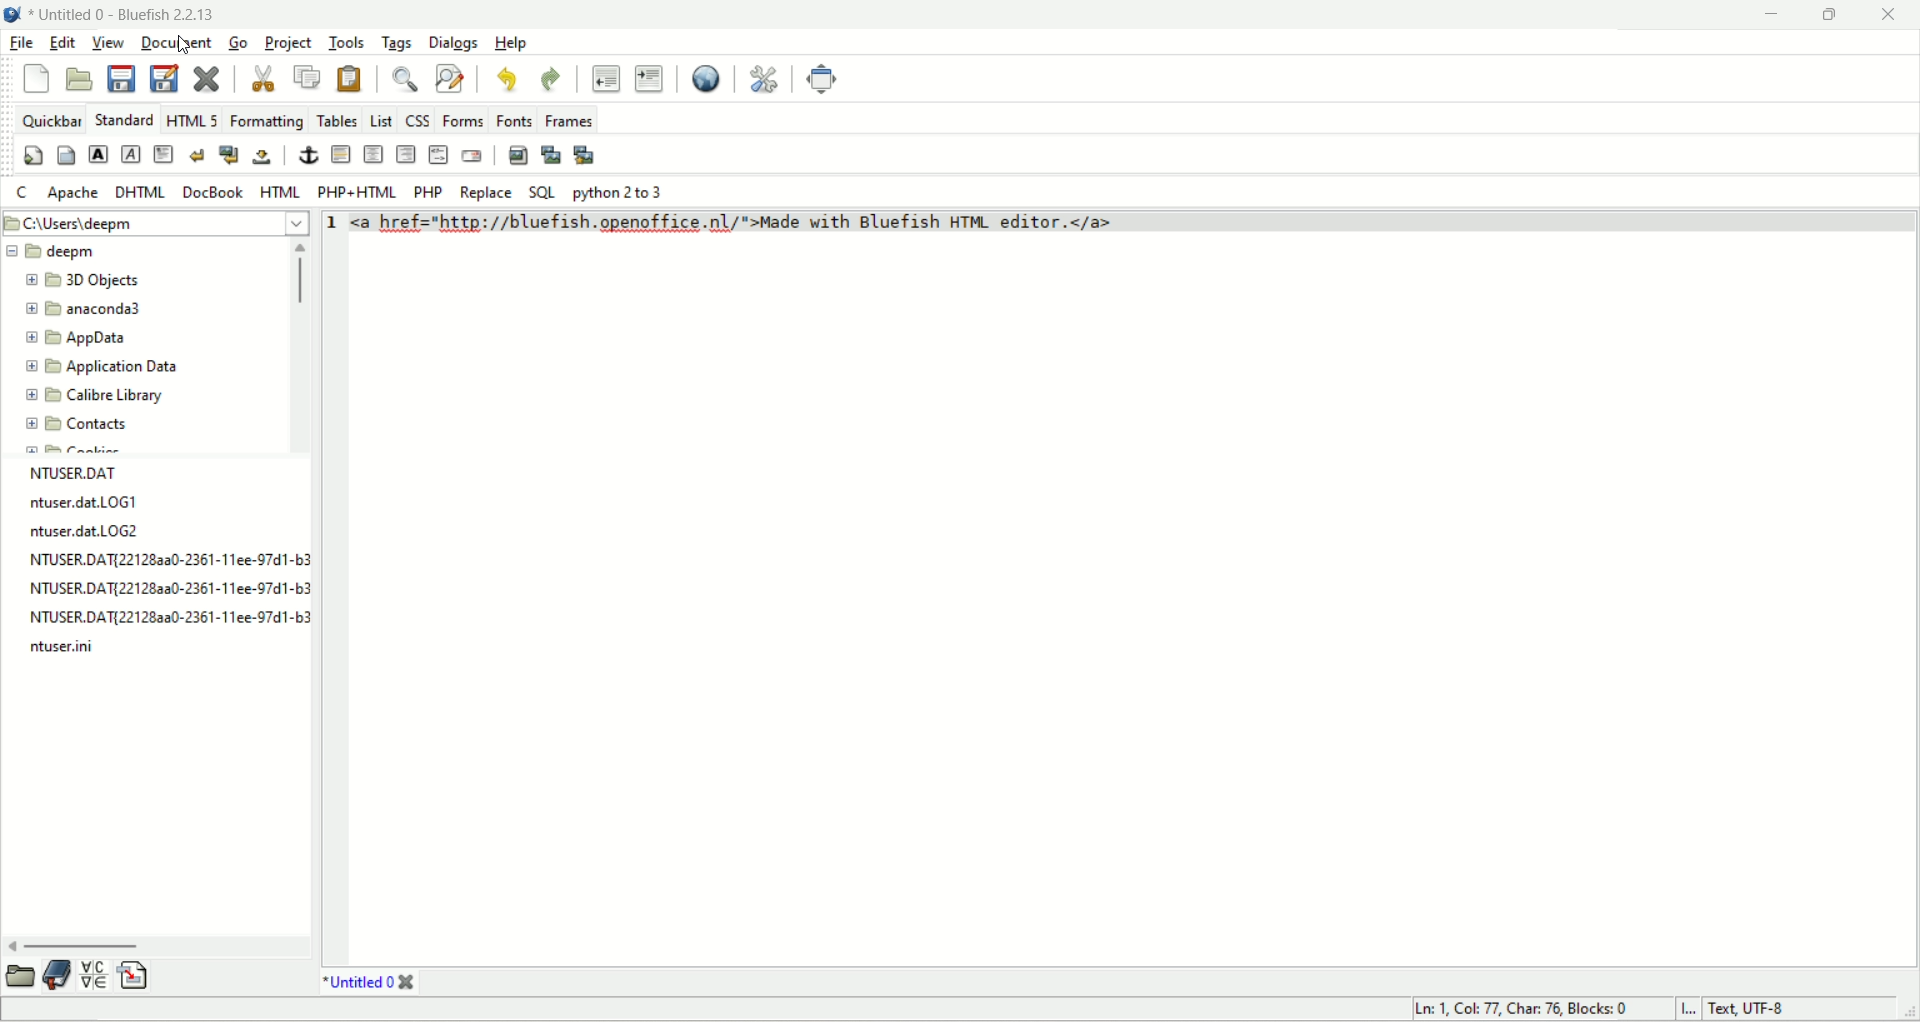  I want to click on C, so click(26, 192).